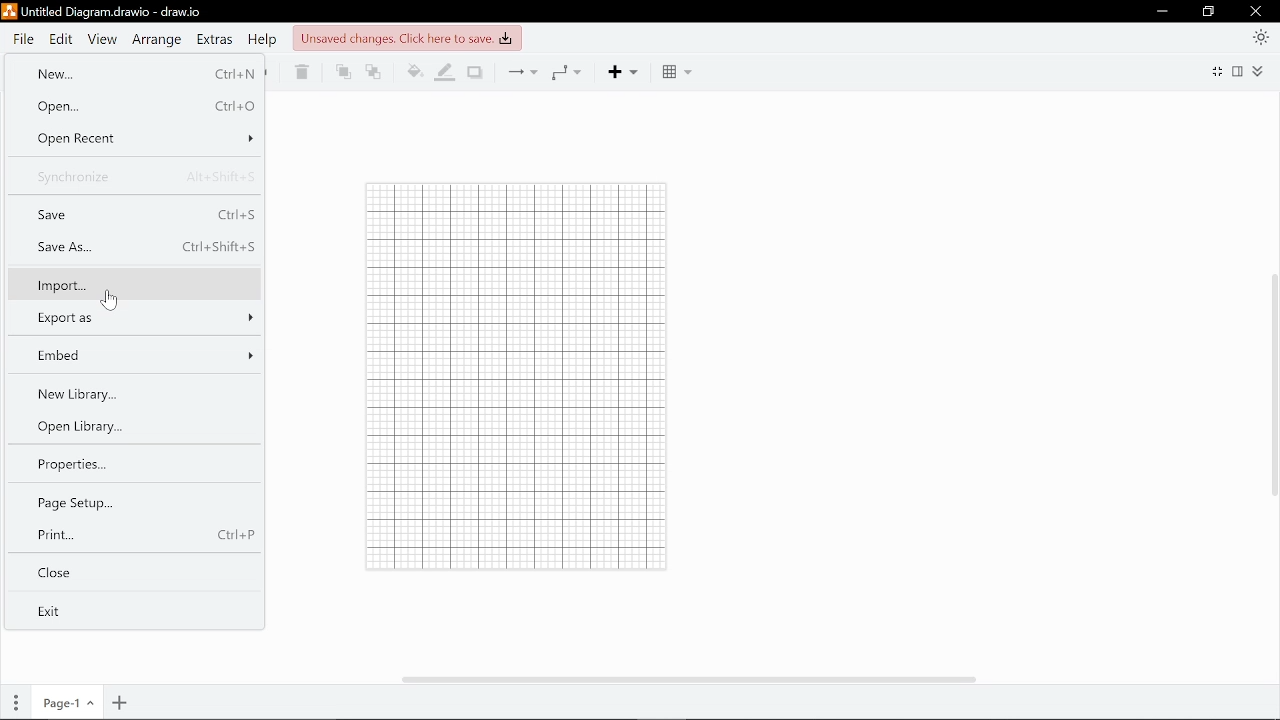  What do you see at coordinates (24, 39) in the screenshot?
I see `File` at bounding box center [24, 39].